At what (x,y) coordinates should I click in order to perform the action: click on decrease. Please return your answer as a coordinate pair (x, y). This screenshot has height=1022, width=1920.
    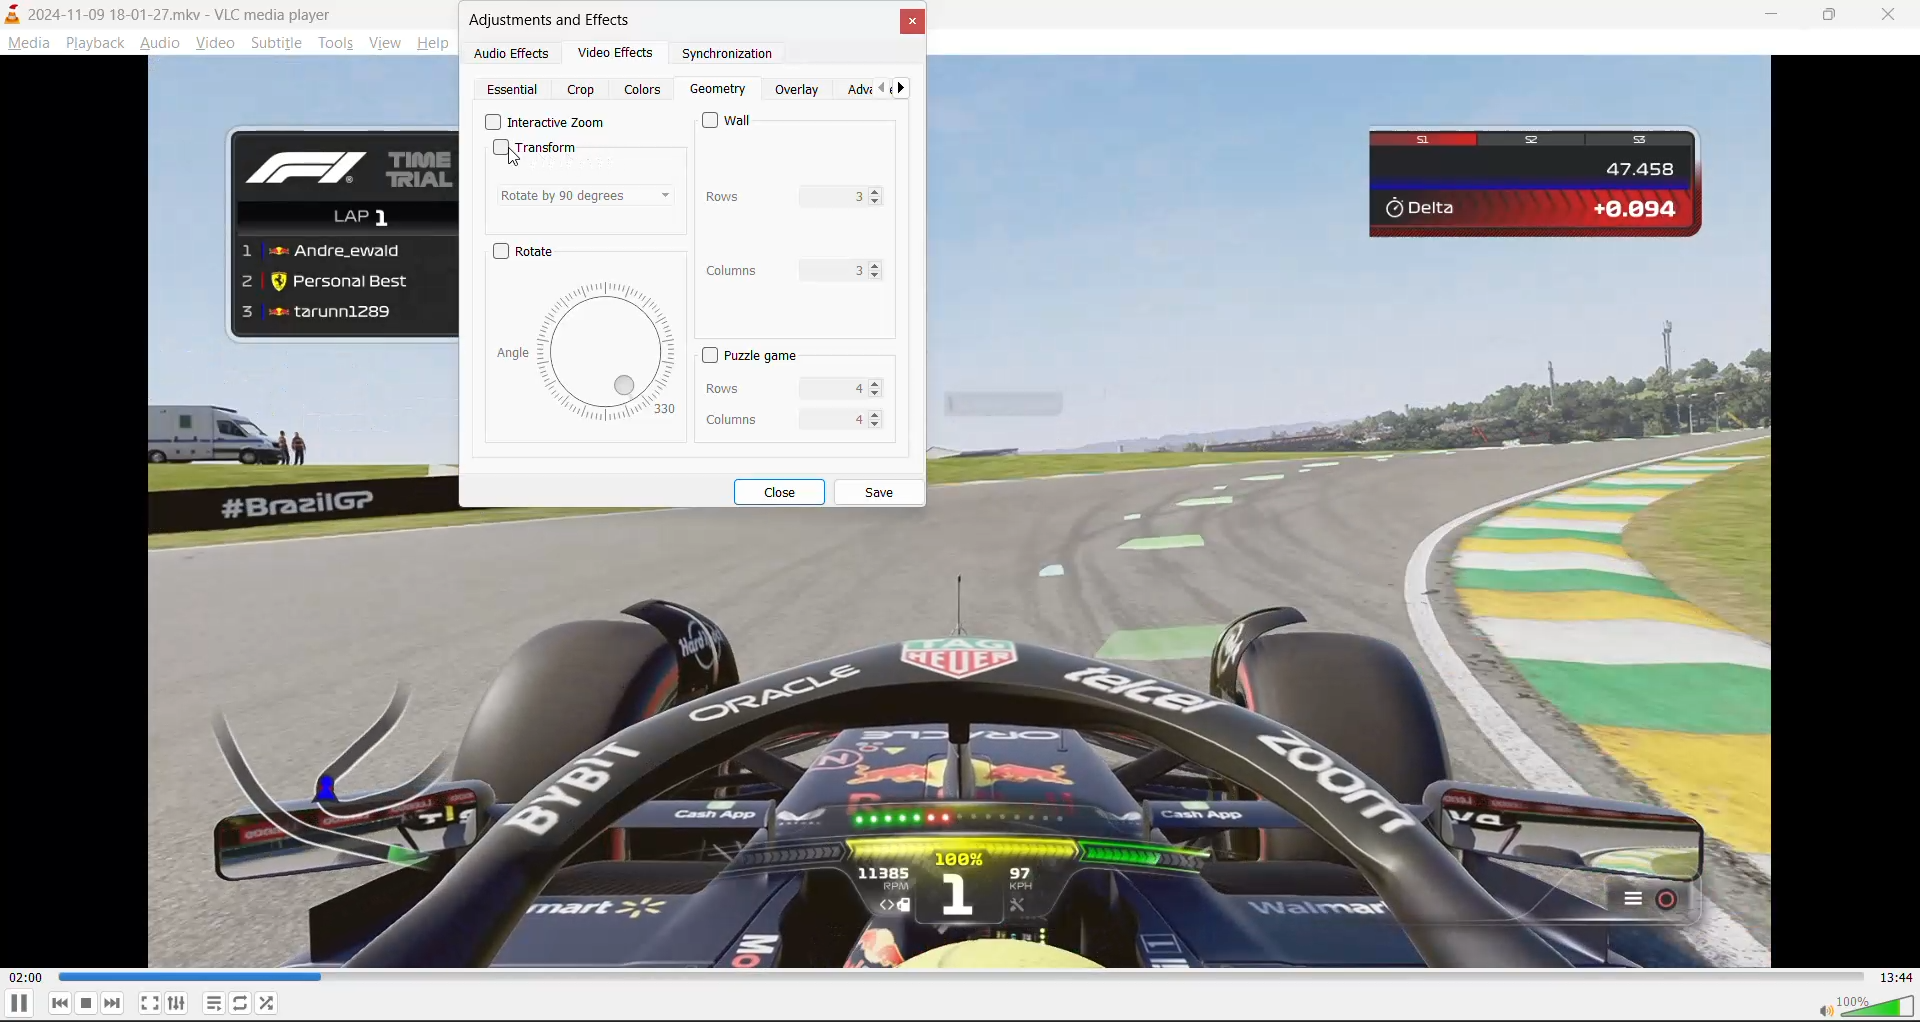
    Looking at the image, I should click on (879, 204).